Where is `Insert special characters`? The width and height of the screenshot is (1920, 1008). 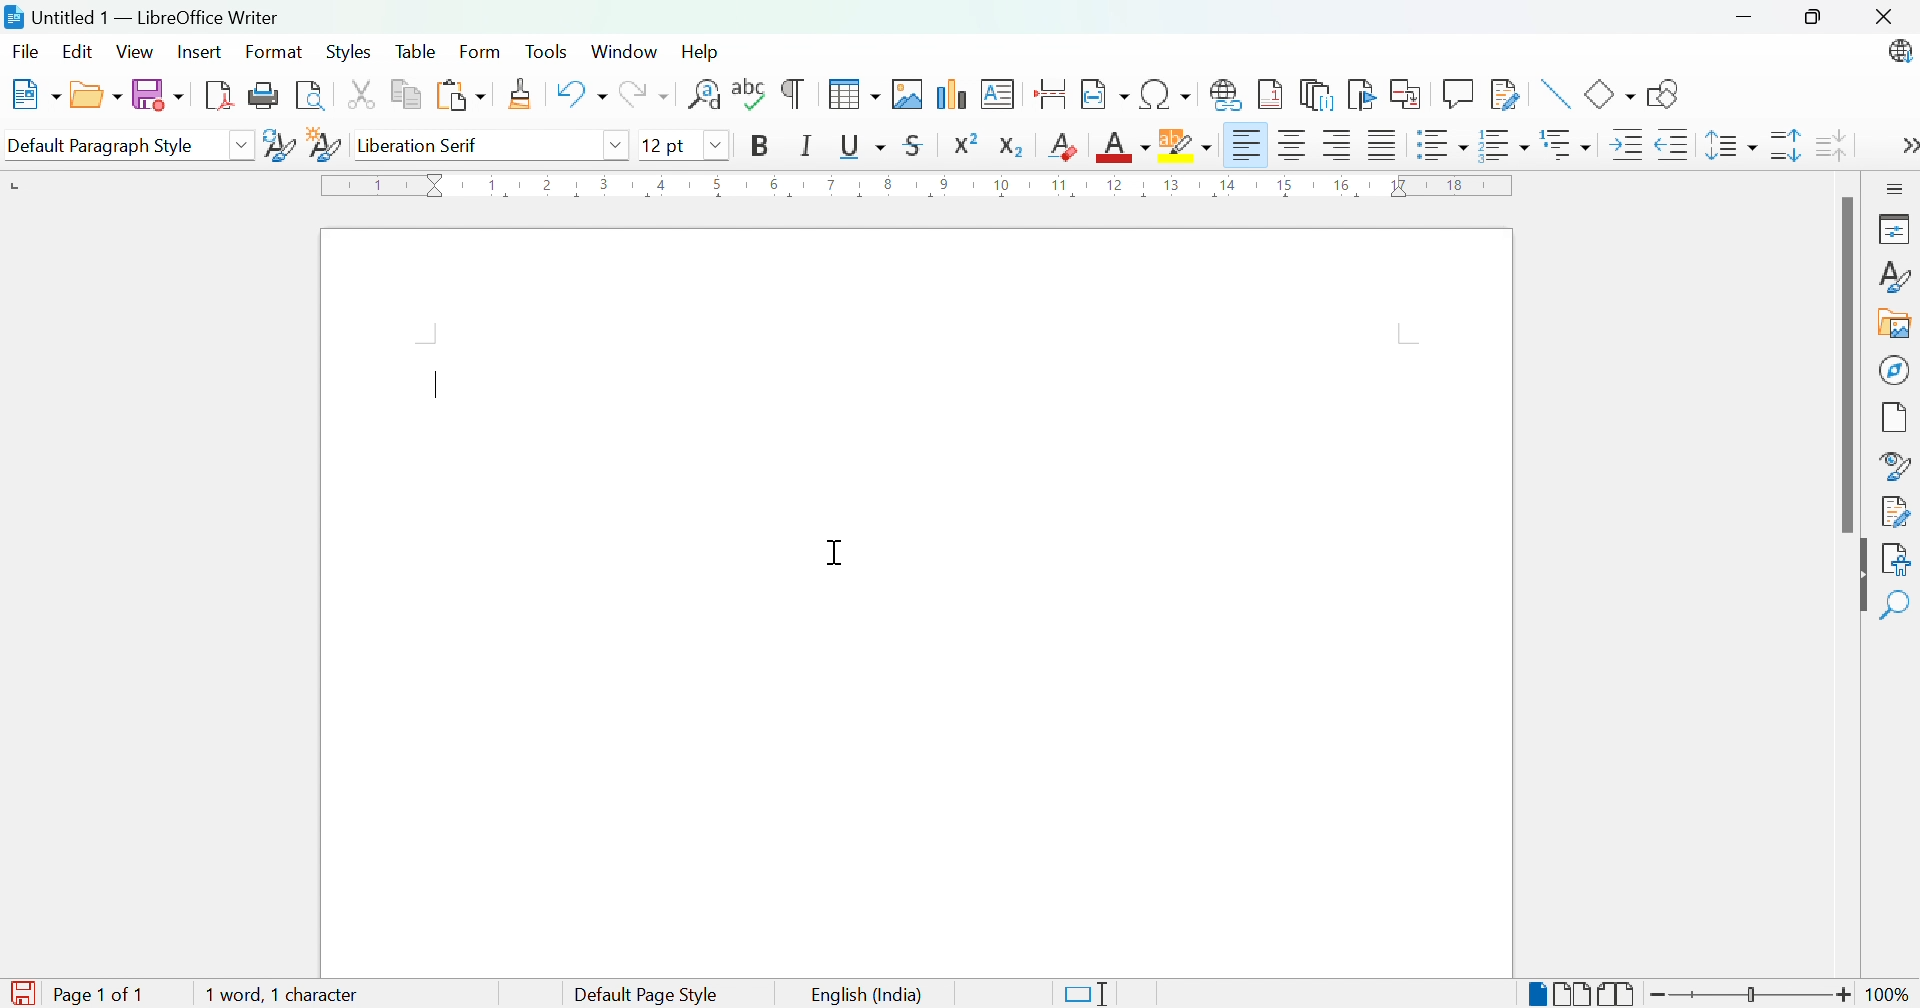
Insert special characters is located at coordinates (1168, 94).